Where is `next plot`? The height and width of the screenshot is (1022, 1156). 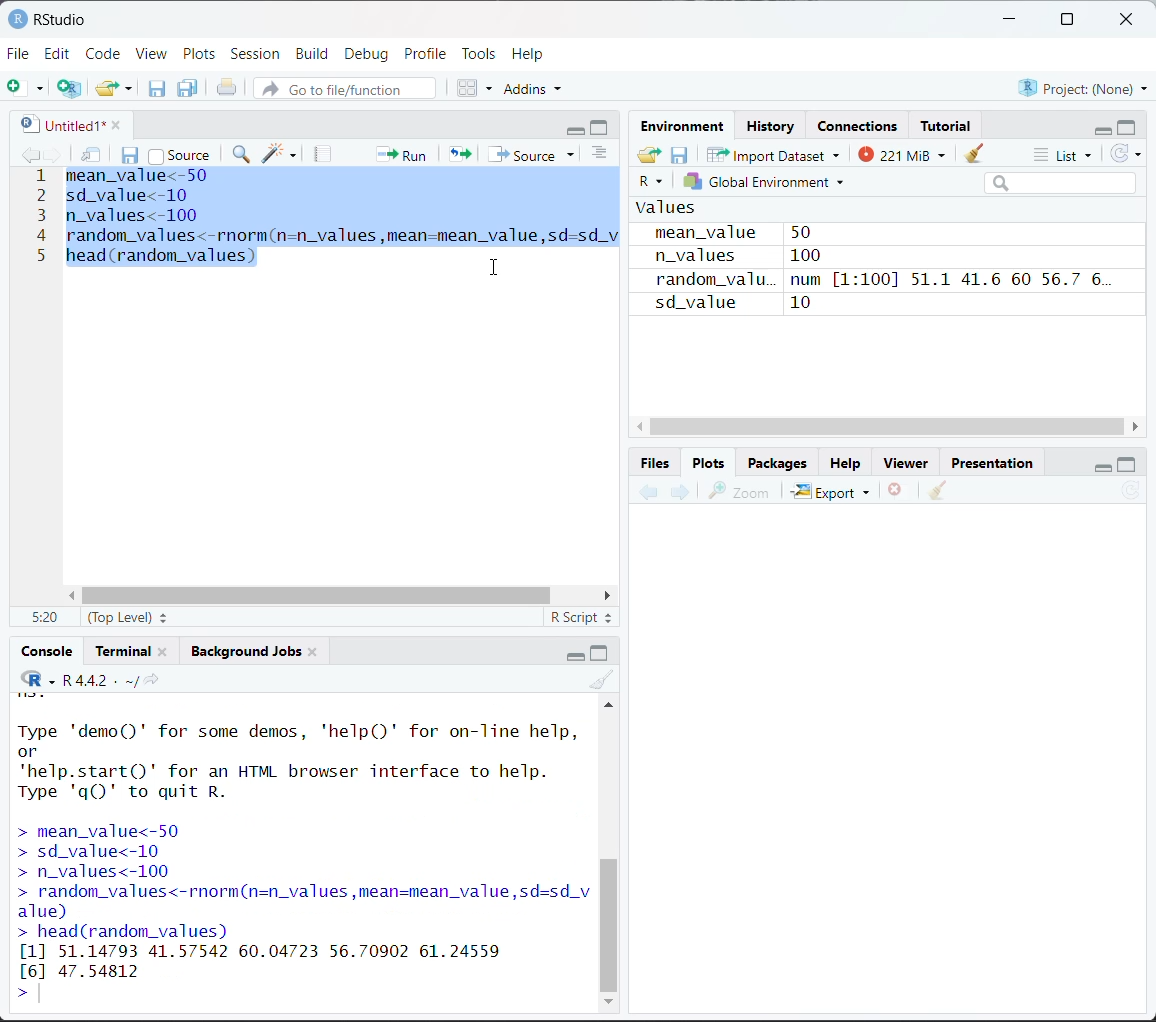 next plot is located at coordinates (678, 492).